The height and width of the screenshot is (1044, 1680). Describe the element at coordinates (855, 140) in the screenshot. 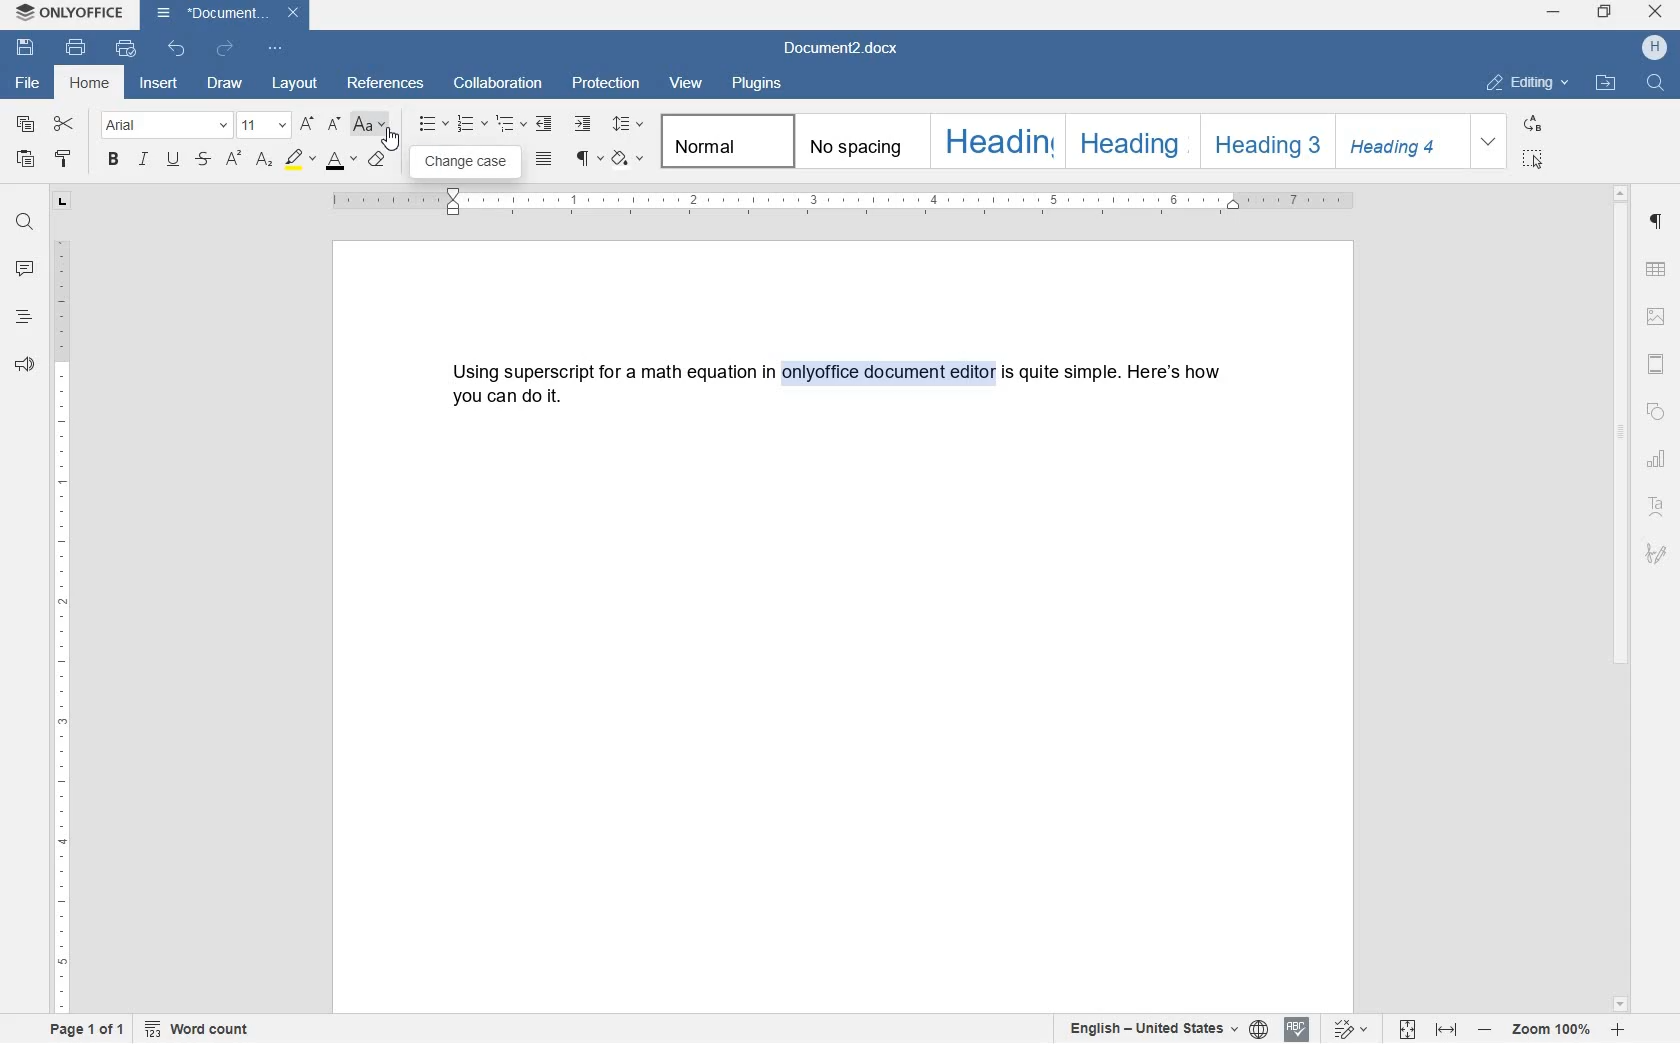

I see `No spacing` at that location.